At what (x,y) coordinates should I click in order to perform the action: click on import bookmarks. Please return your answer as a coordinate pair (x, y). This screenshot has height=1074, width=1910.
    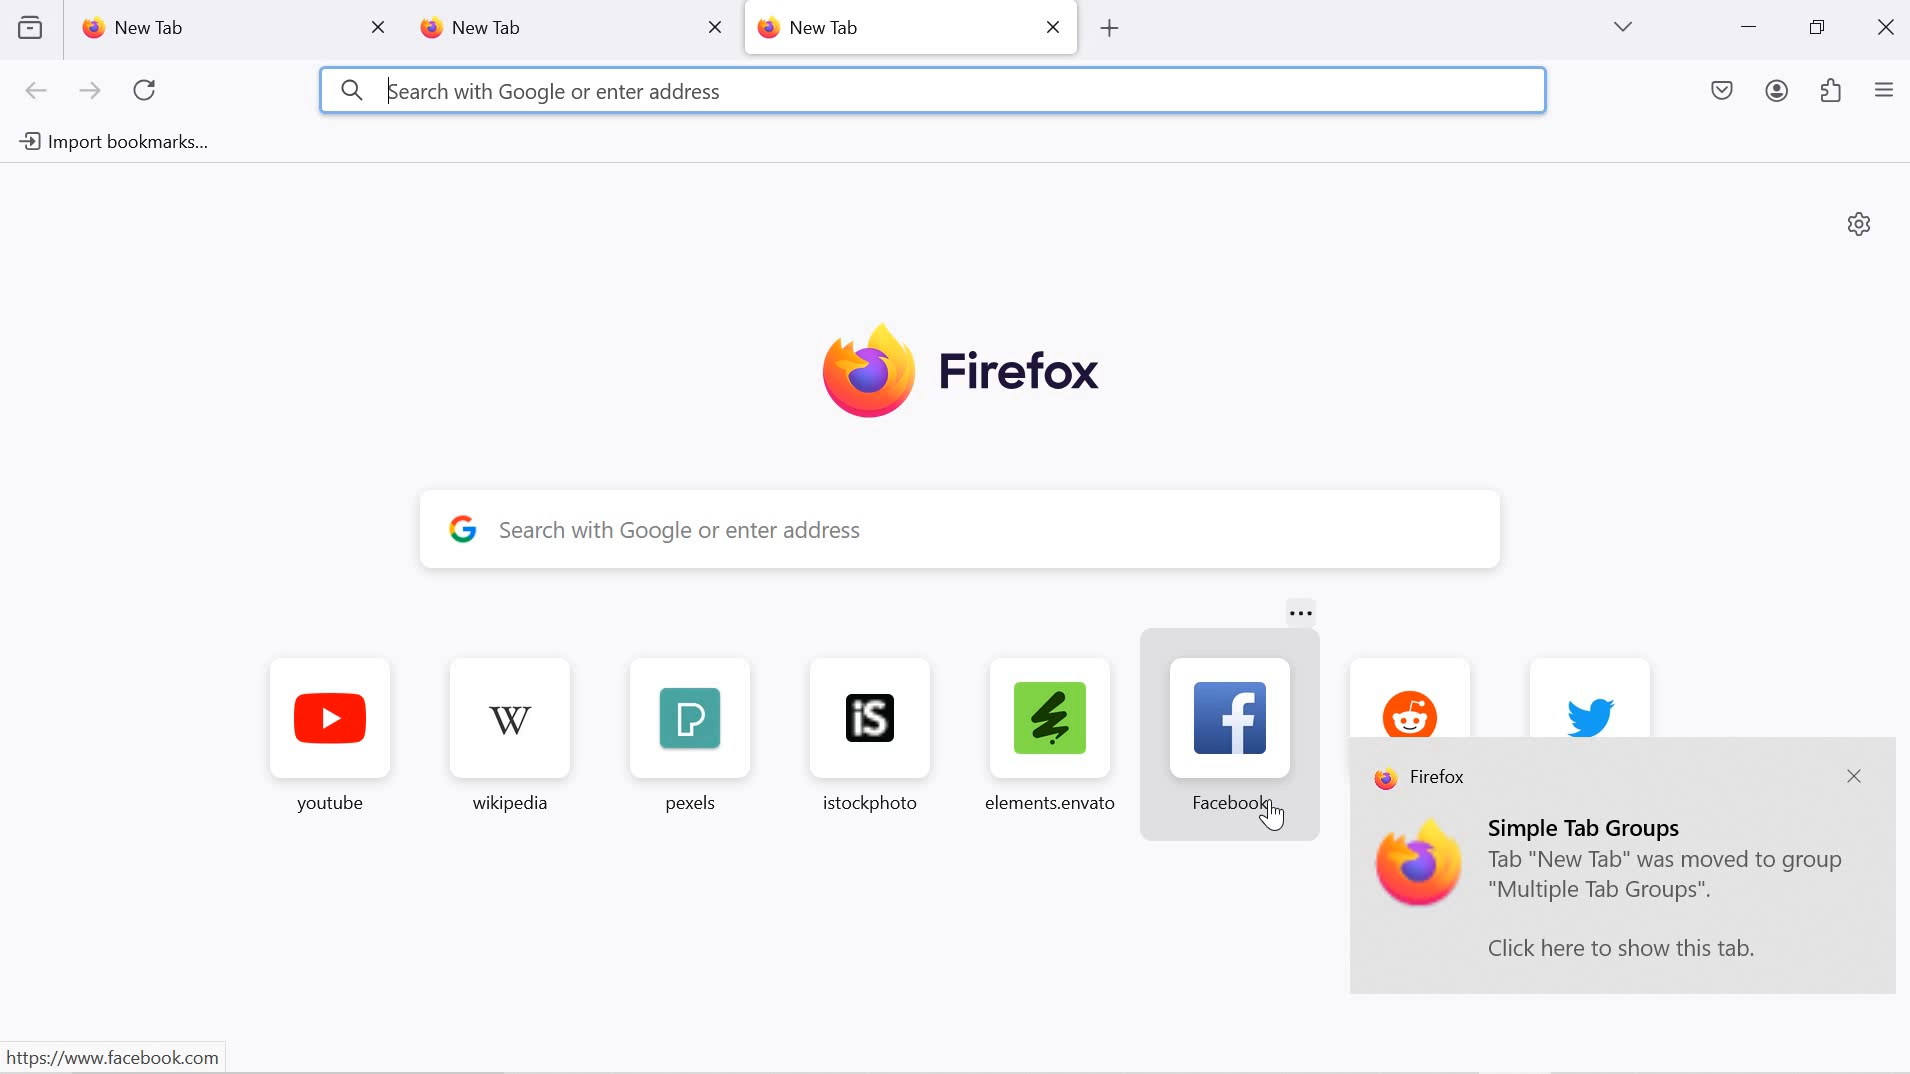
    Looking at the image, I should click on (110, 143).